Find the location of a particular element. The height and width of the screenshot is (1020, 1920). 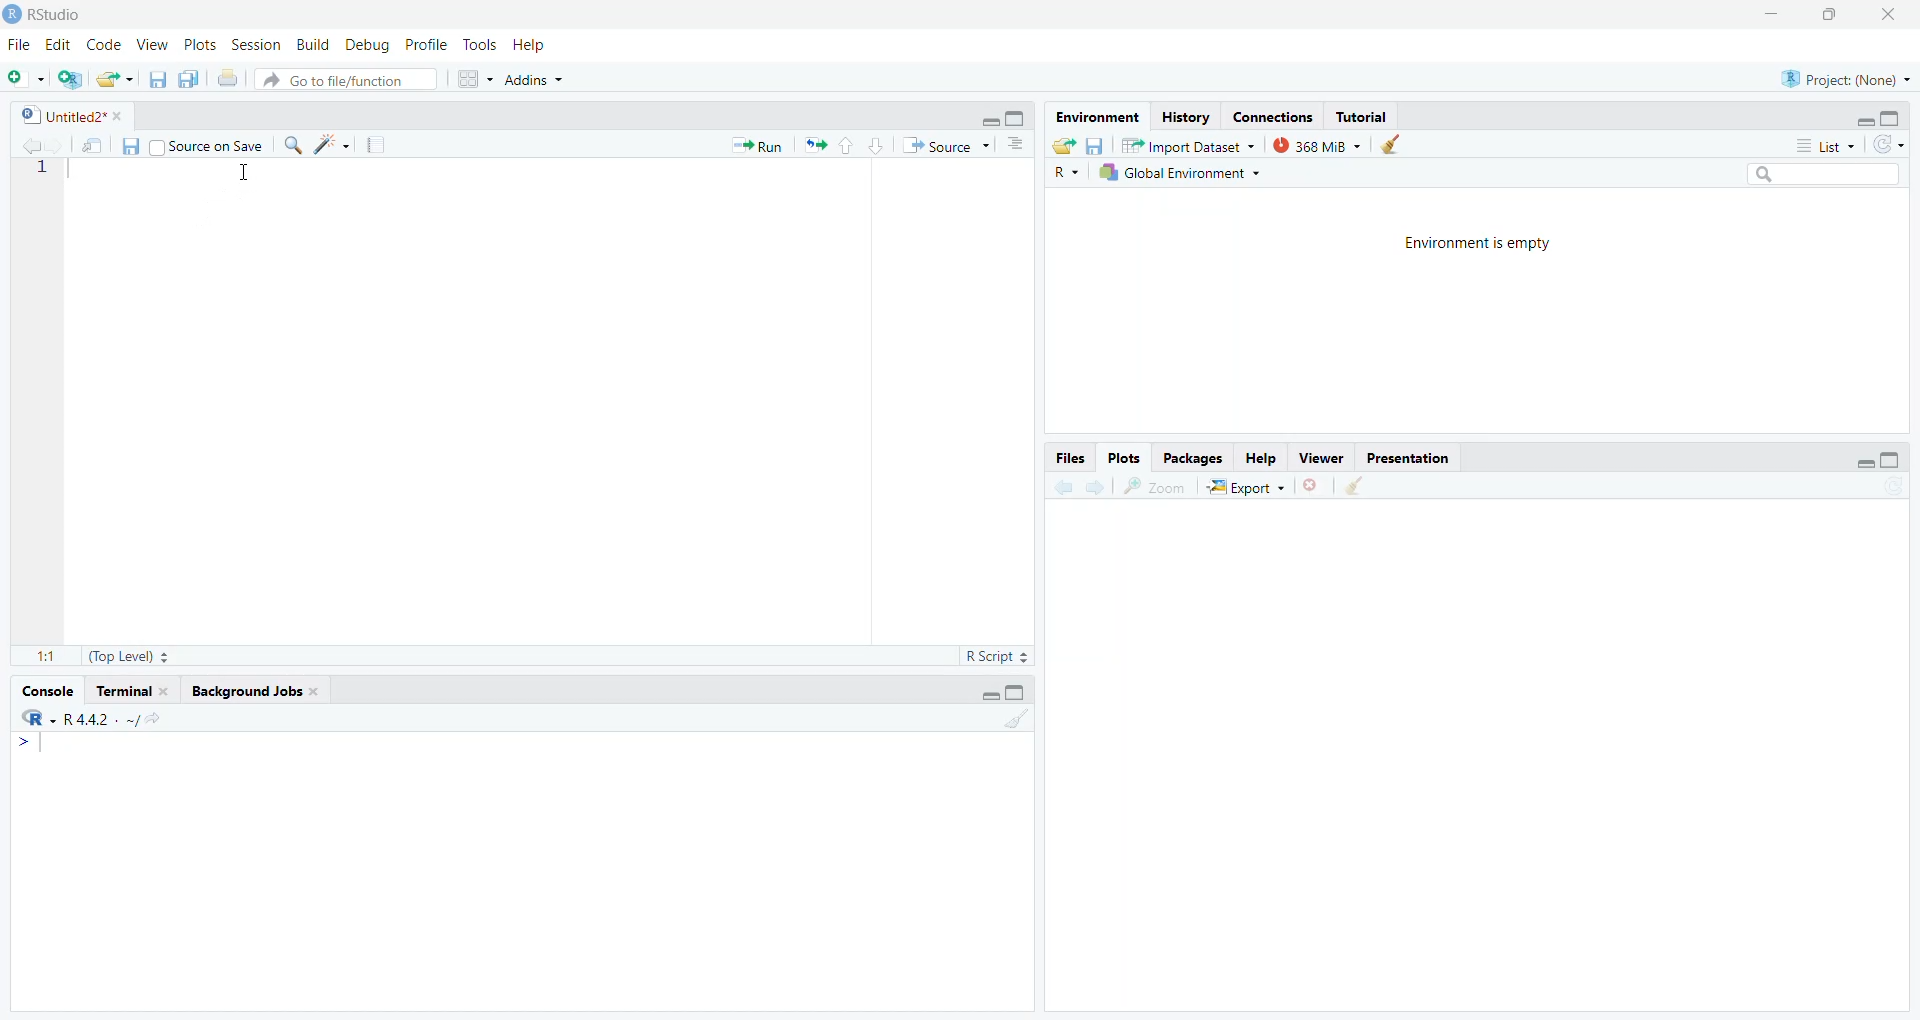

files is located at coordinates (134, 146).